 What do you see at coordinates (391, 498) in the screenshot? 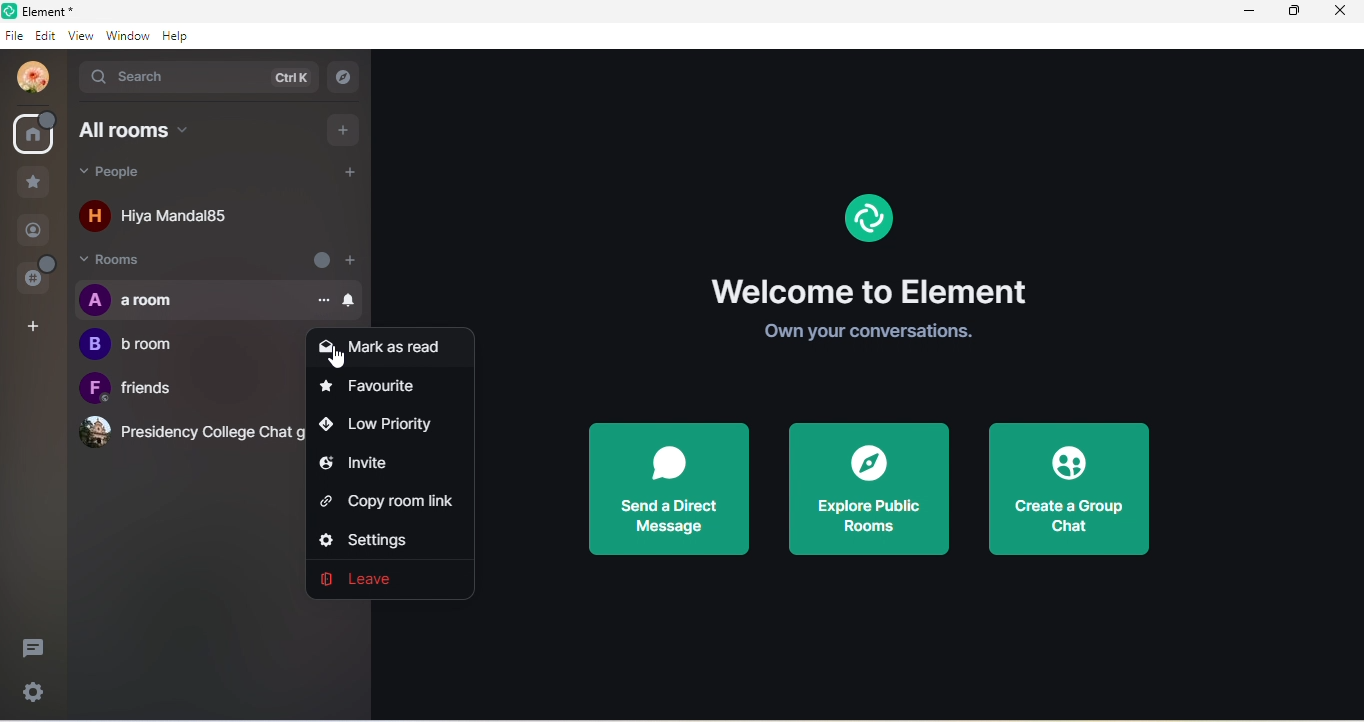
I see `copy room link` at bounding box center [391, 498].